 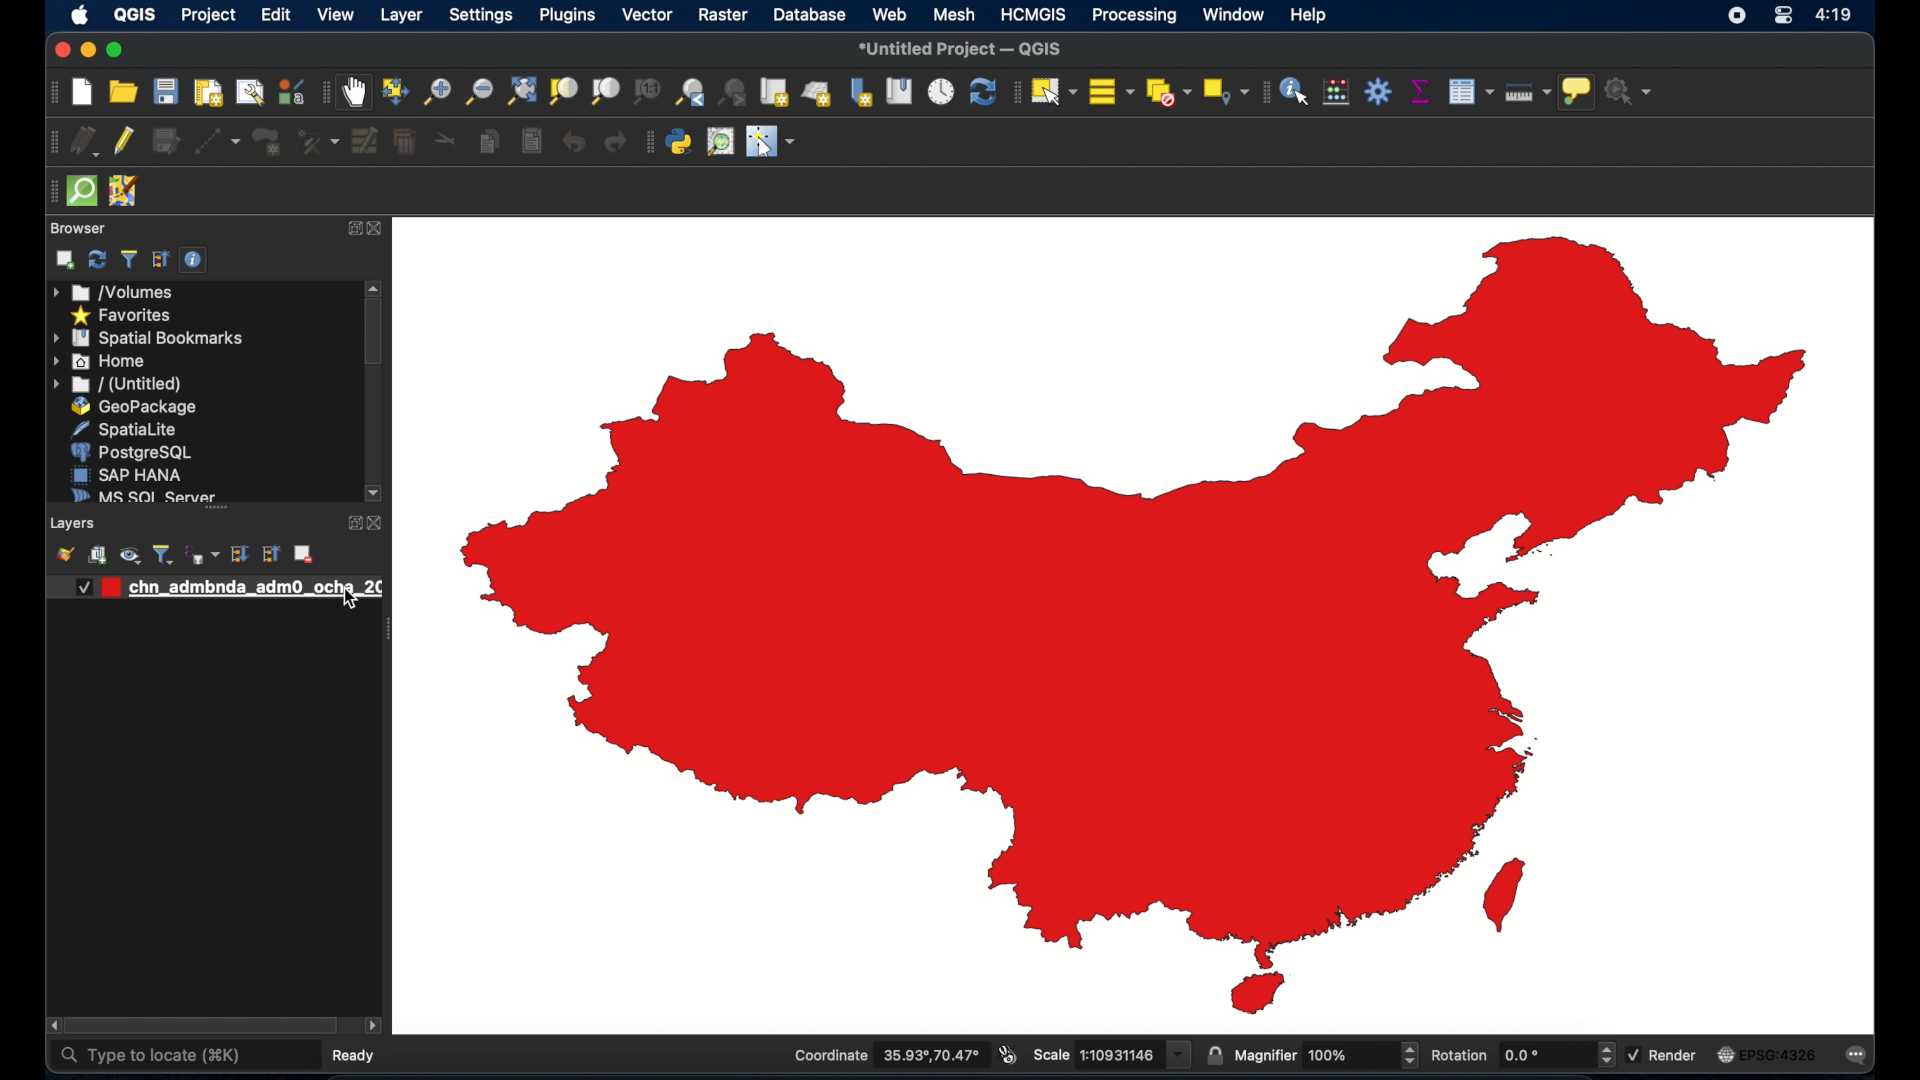 What do you see at coordinates (564, 91) in the screenshot?
I see `zoom to selection` at bounding box center [564, 91].